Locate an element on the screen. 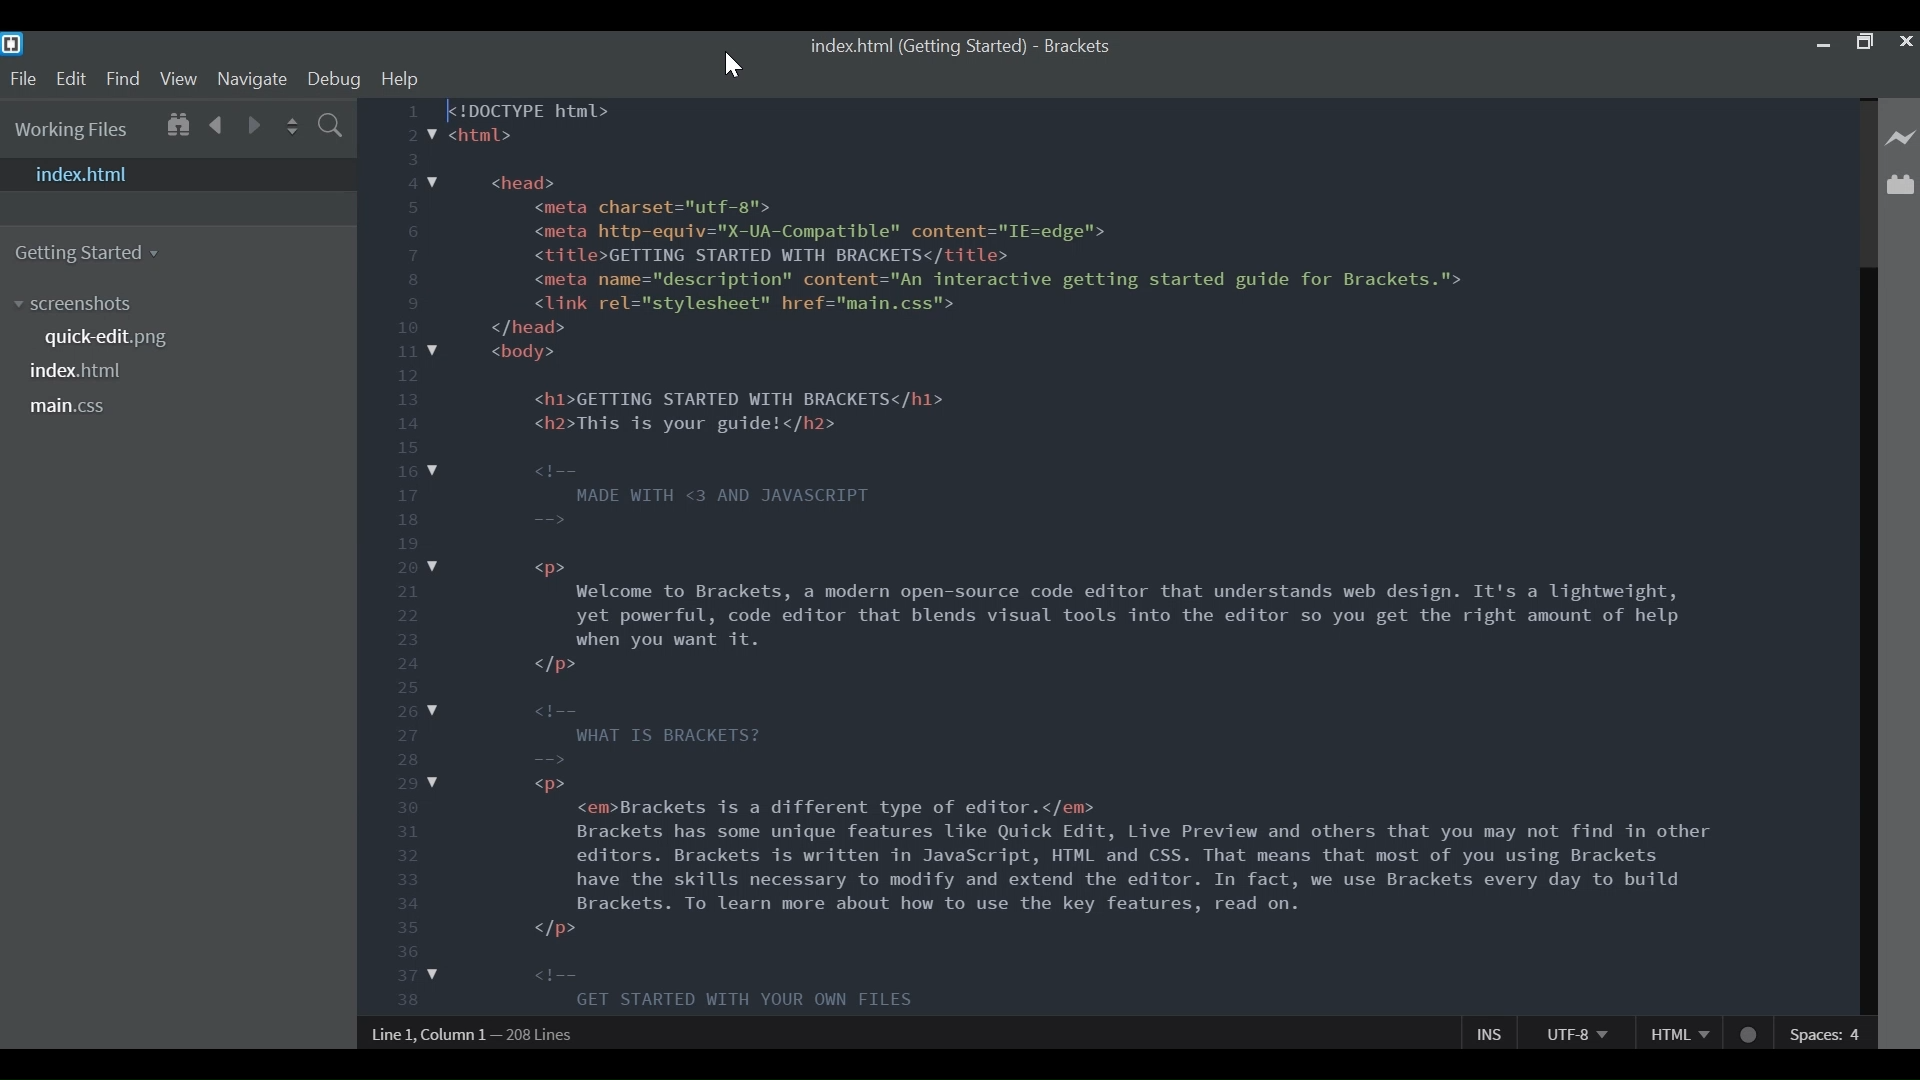 The width and height of the screenshot is (1920, 1080). Working Files is located at coordinates (73, 130).